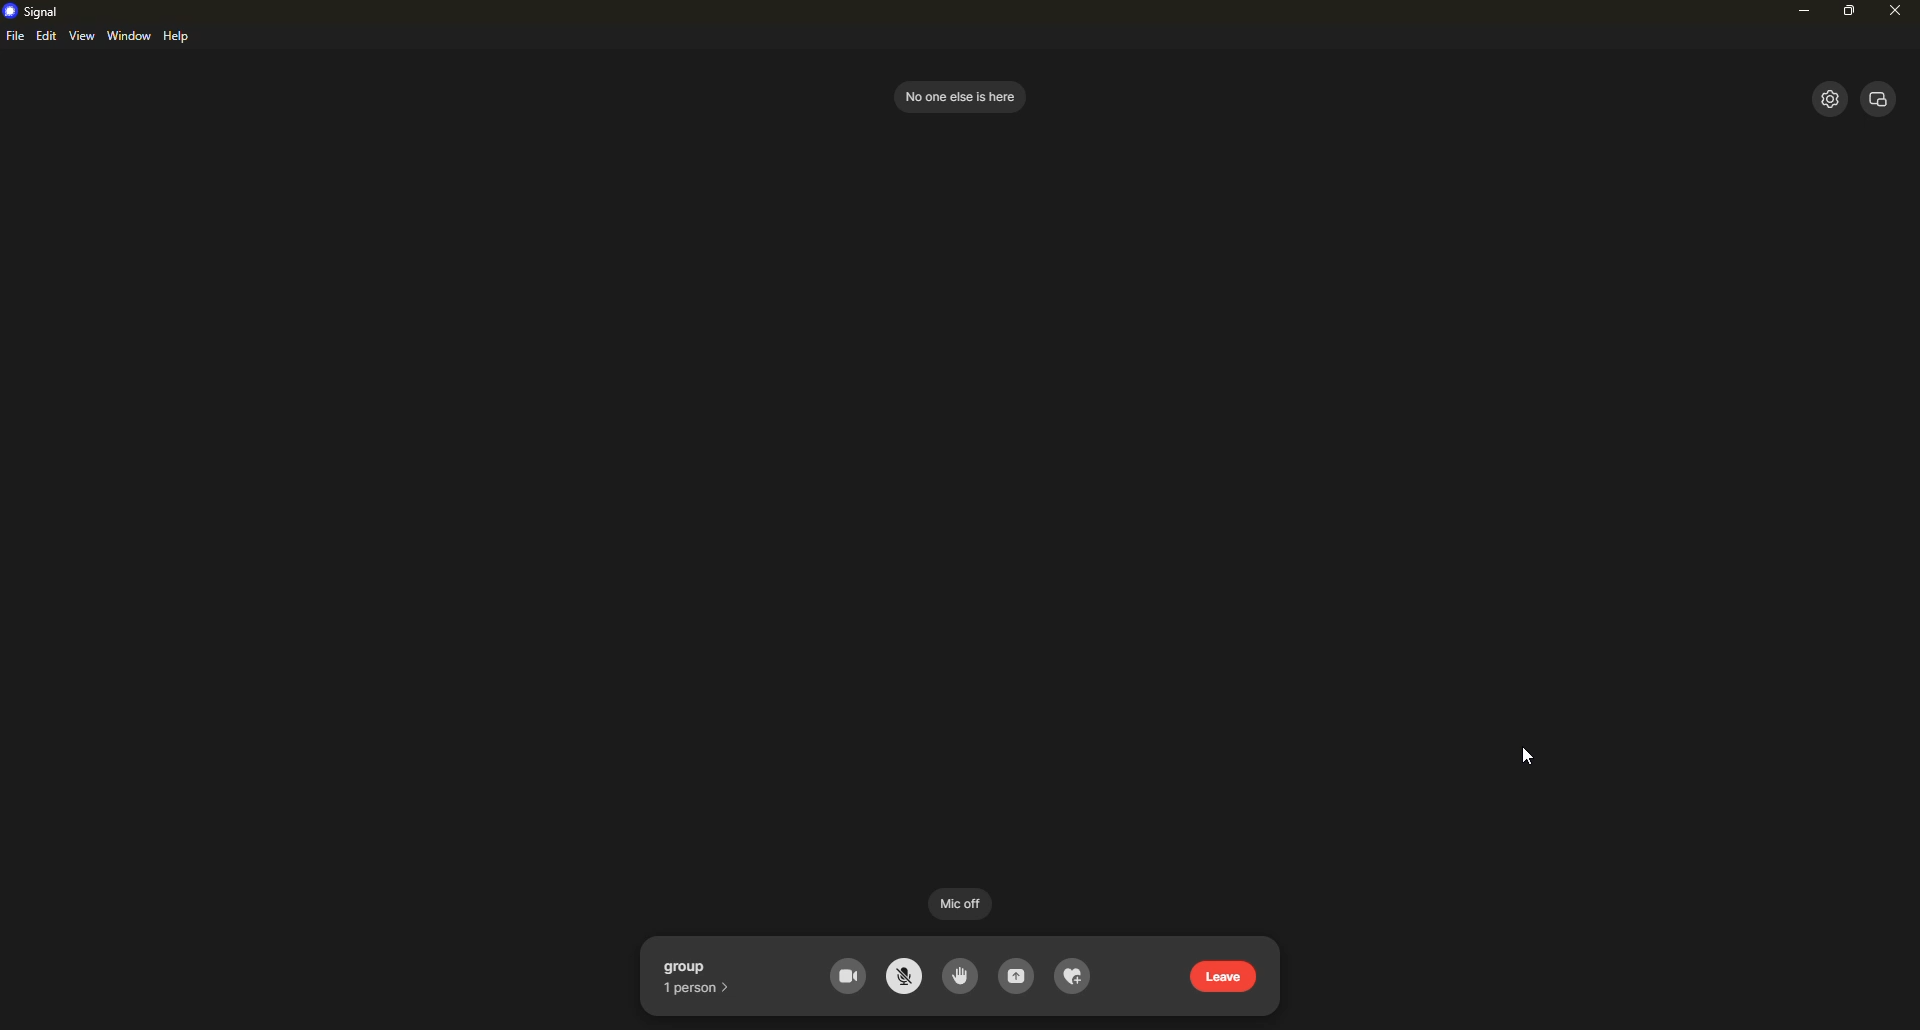  What do you see at coordinates (46, 37) in the screenshot?
I see `edit` at bounding box center [46, 37].